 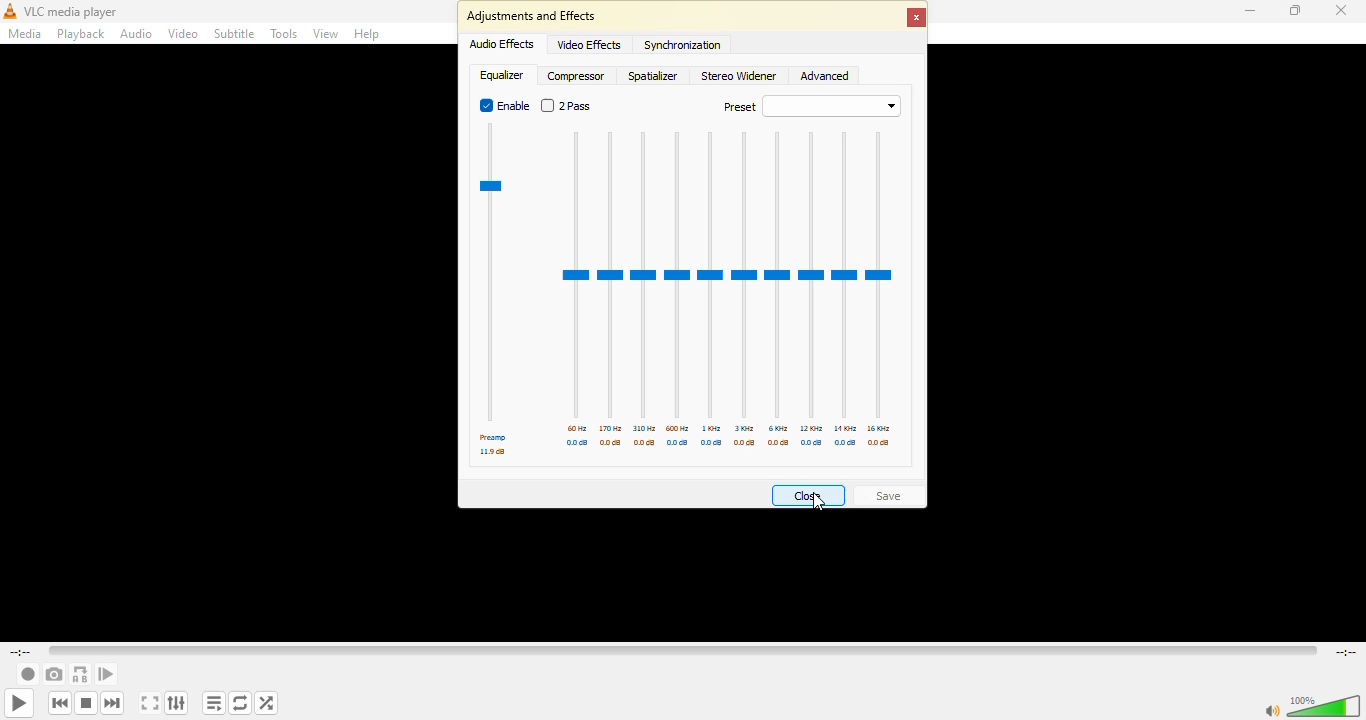 I want to click on db, so click(x=781, y=443).